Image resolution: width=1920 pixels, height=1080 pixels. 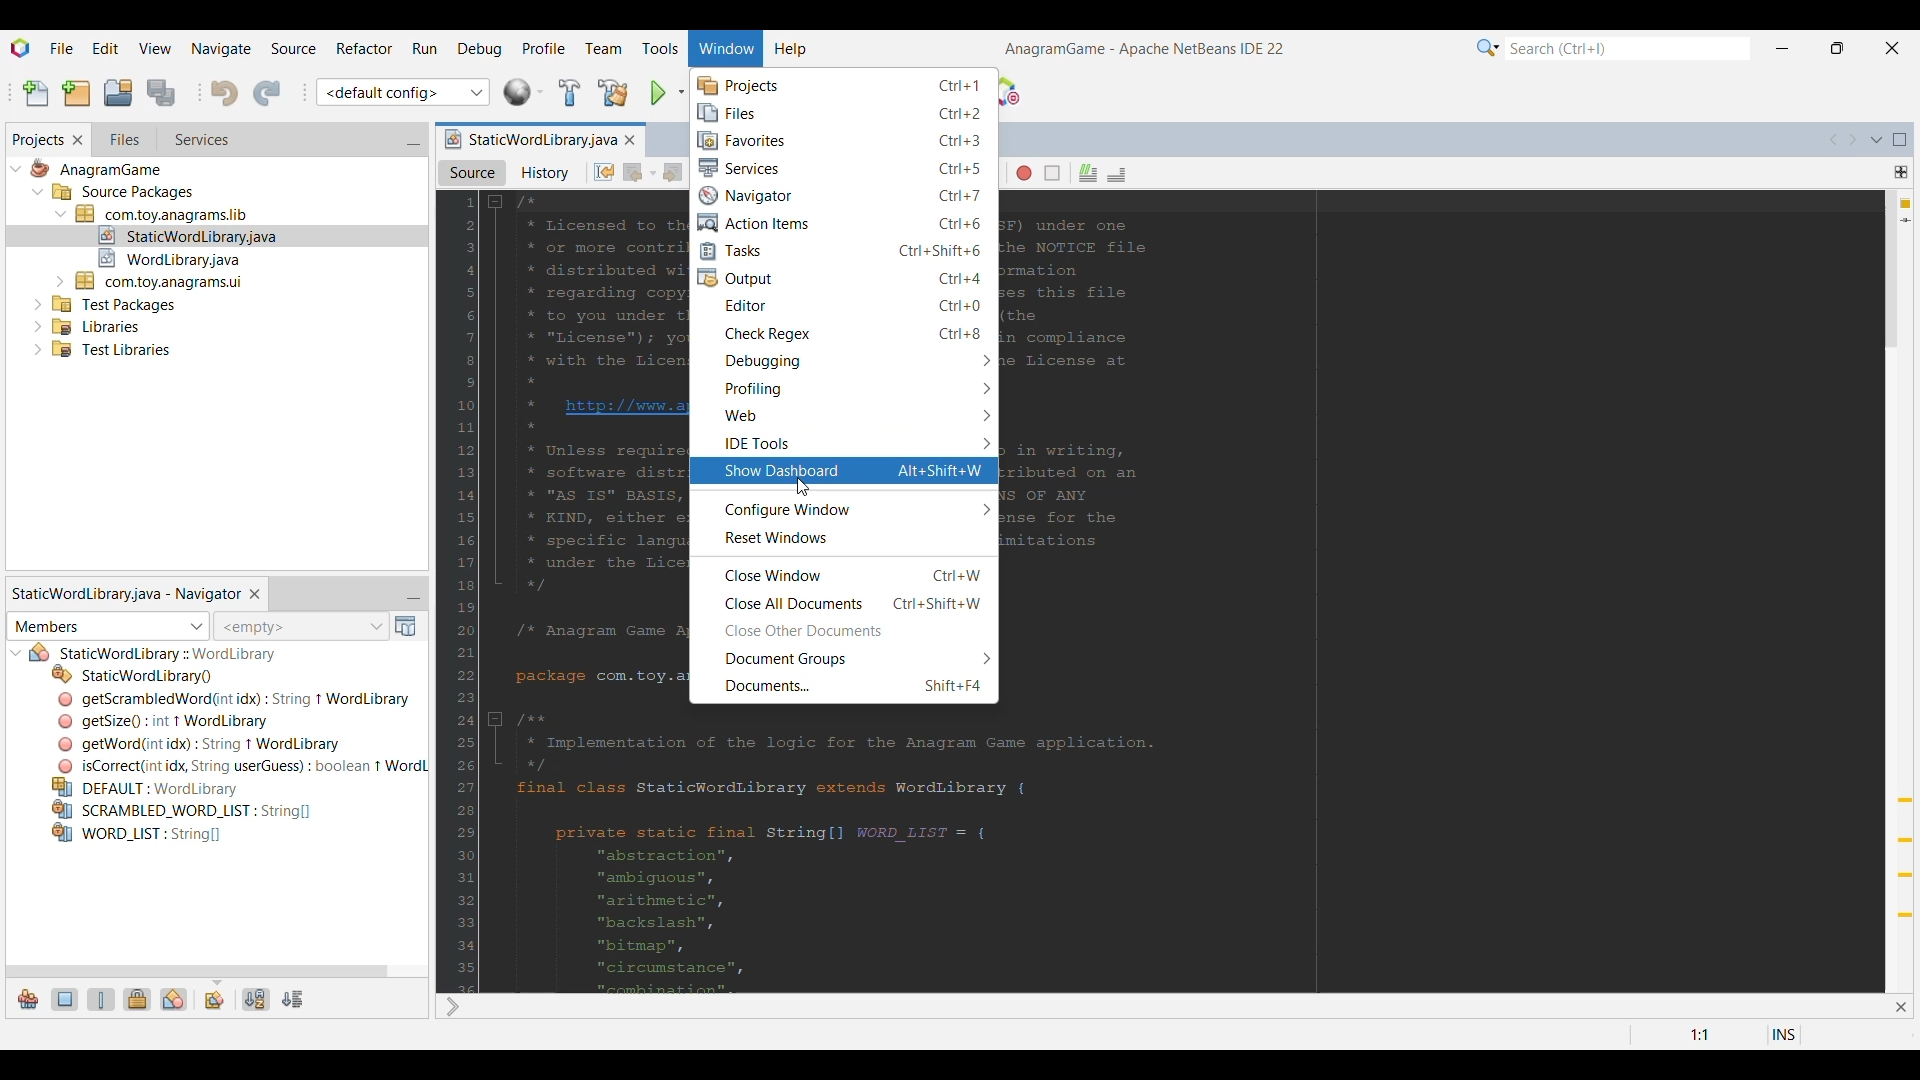 What do you see at coordinates (1088, 173) in the screenshot?
I see `Comment` at bounding box center [1088, 173].